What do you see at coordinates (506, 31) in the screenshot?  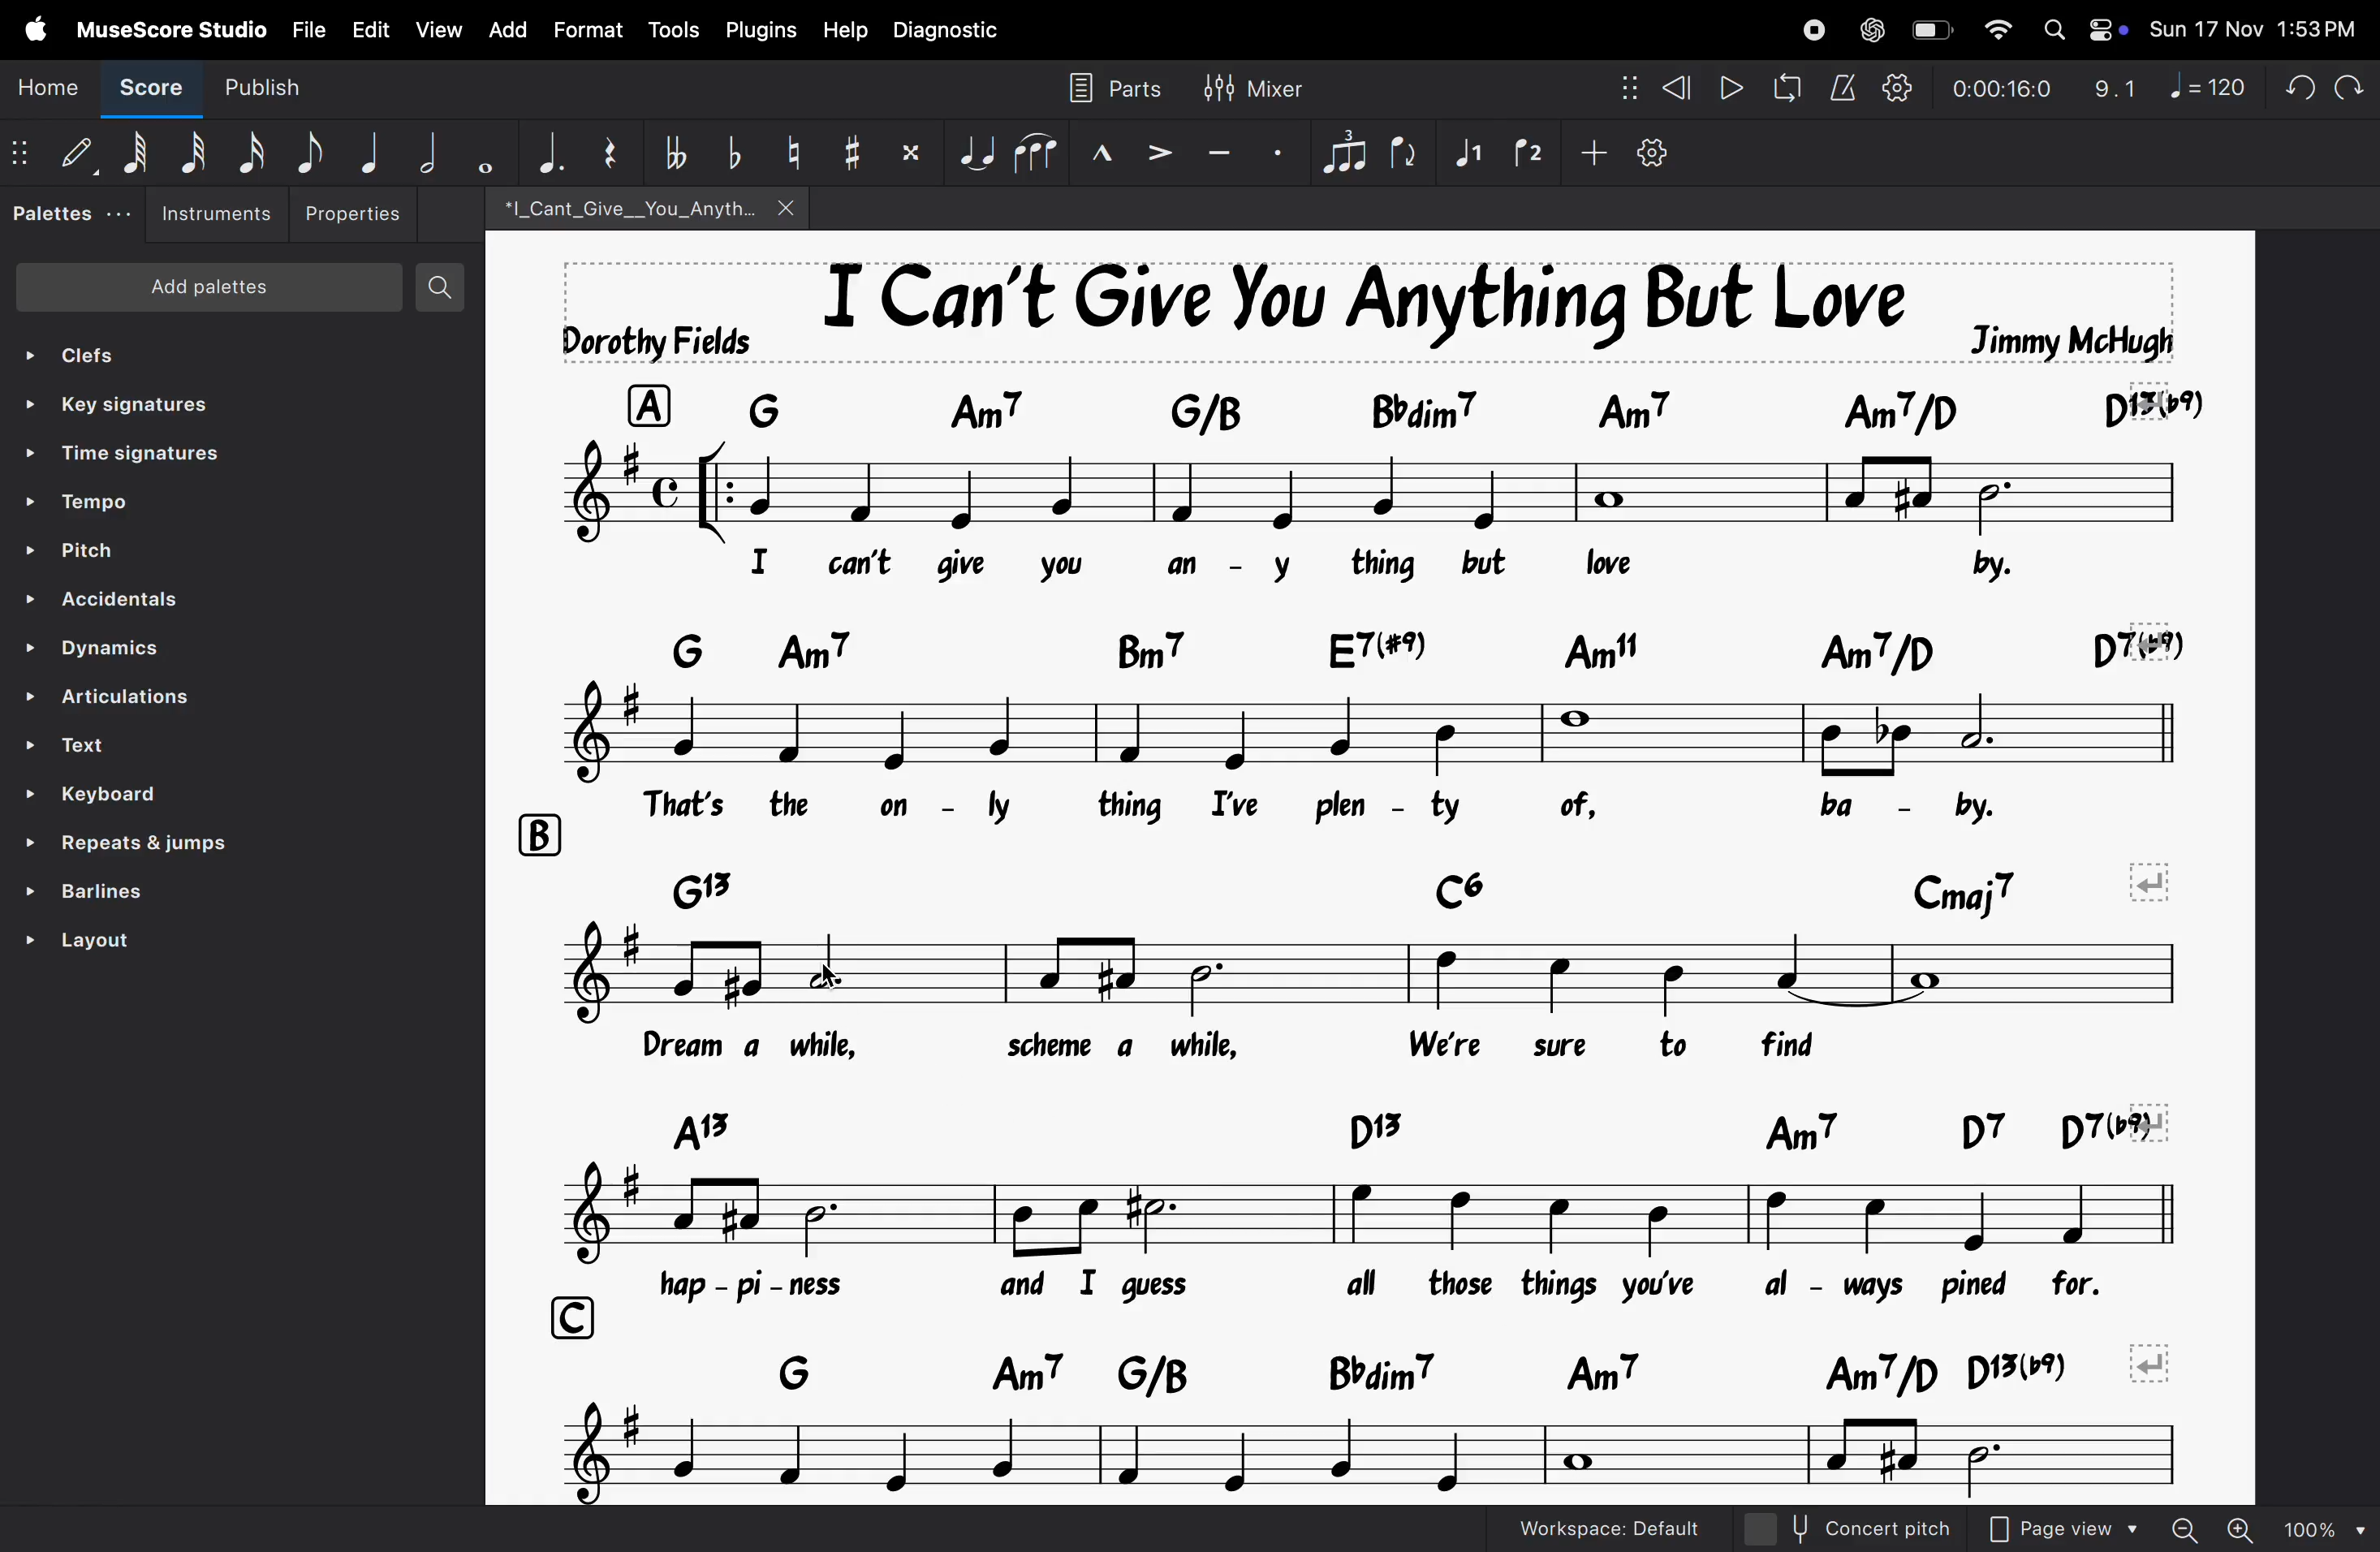 I see `add` at bounding box center [506, 31].